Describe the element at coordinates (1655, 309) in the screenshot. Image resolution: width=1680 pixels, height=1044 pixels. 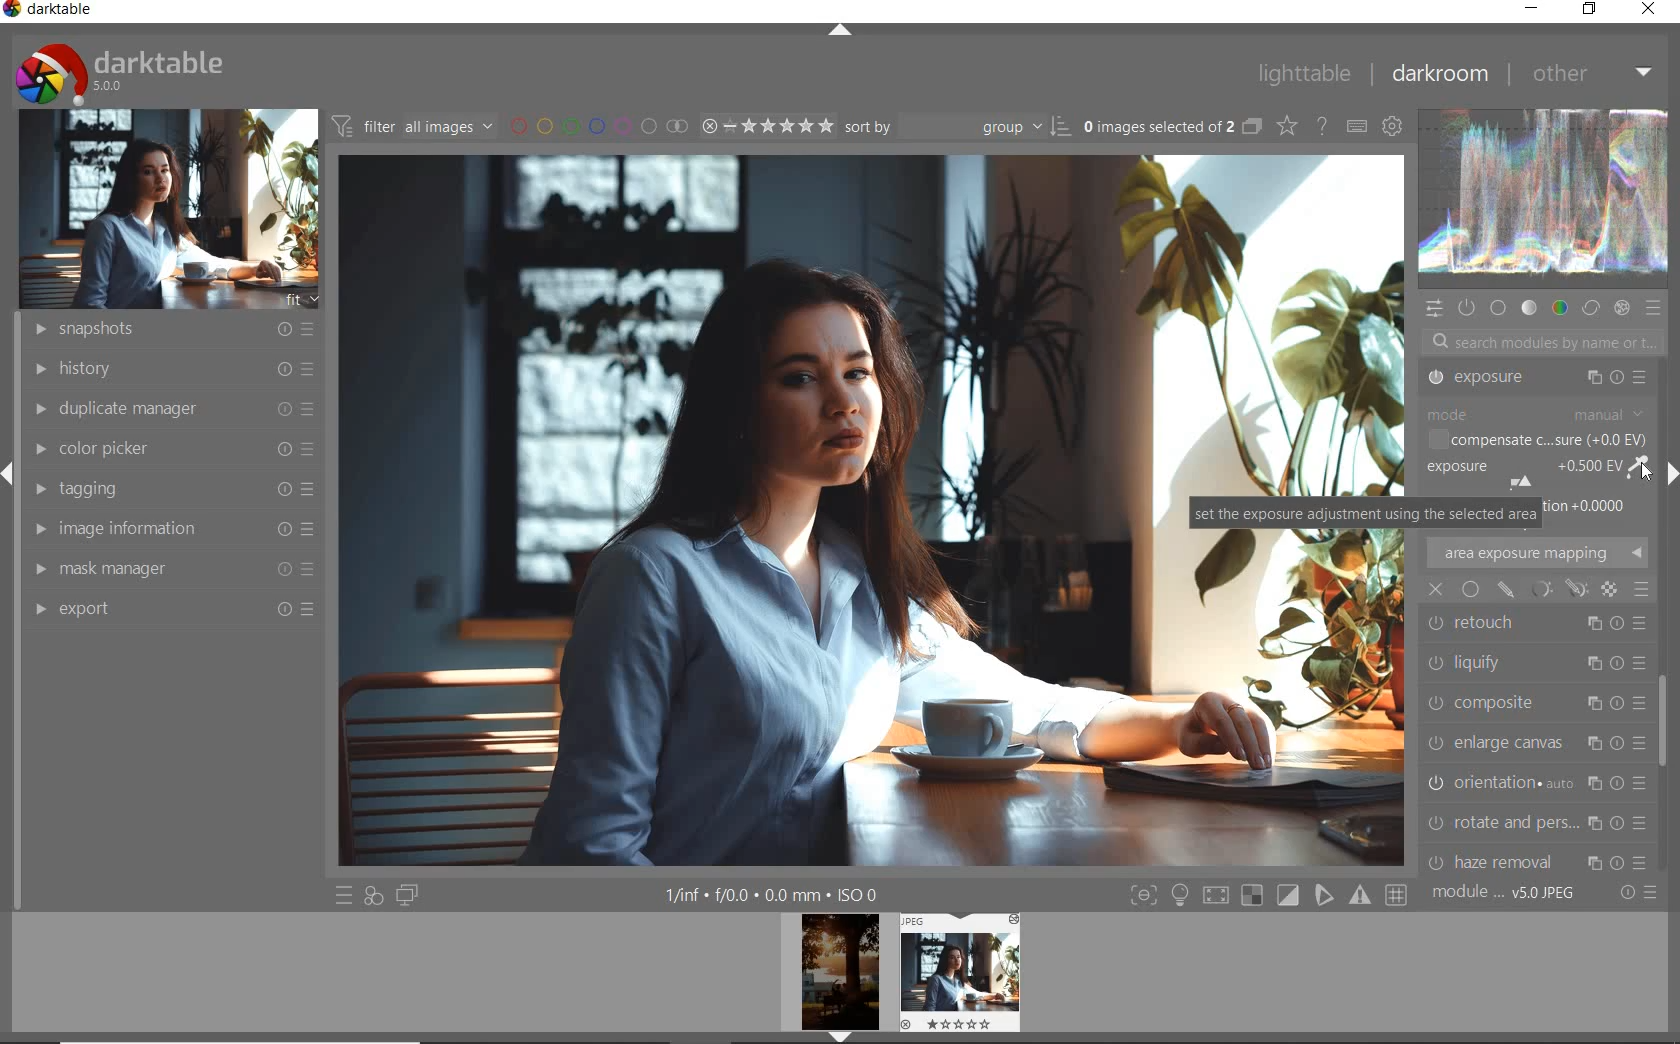
I see `PRESET` at that location.